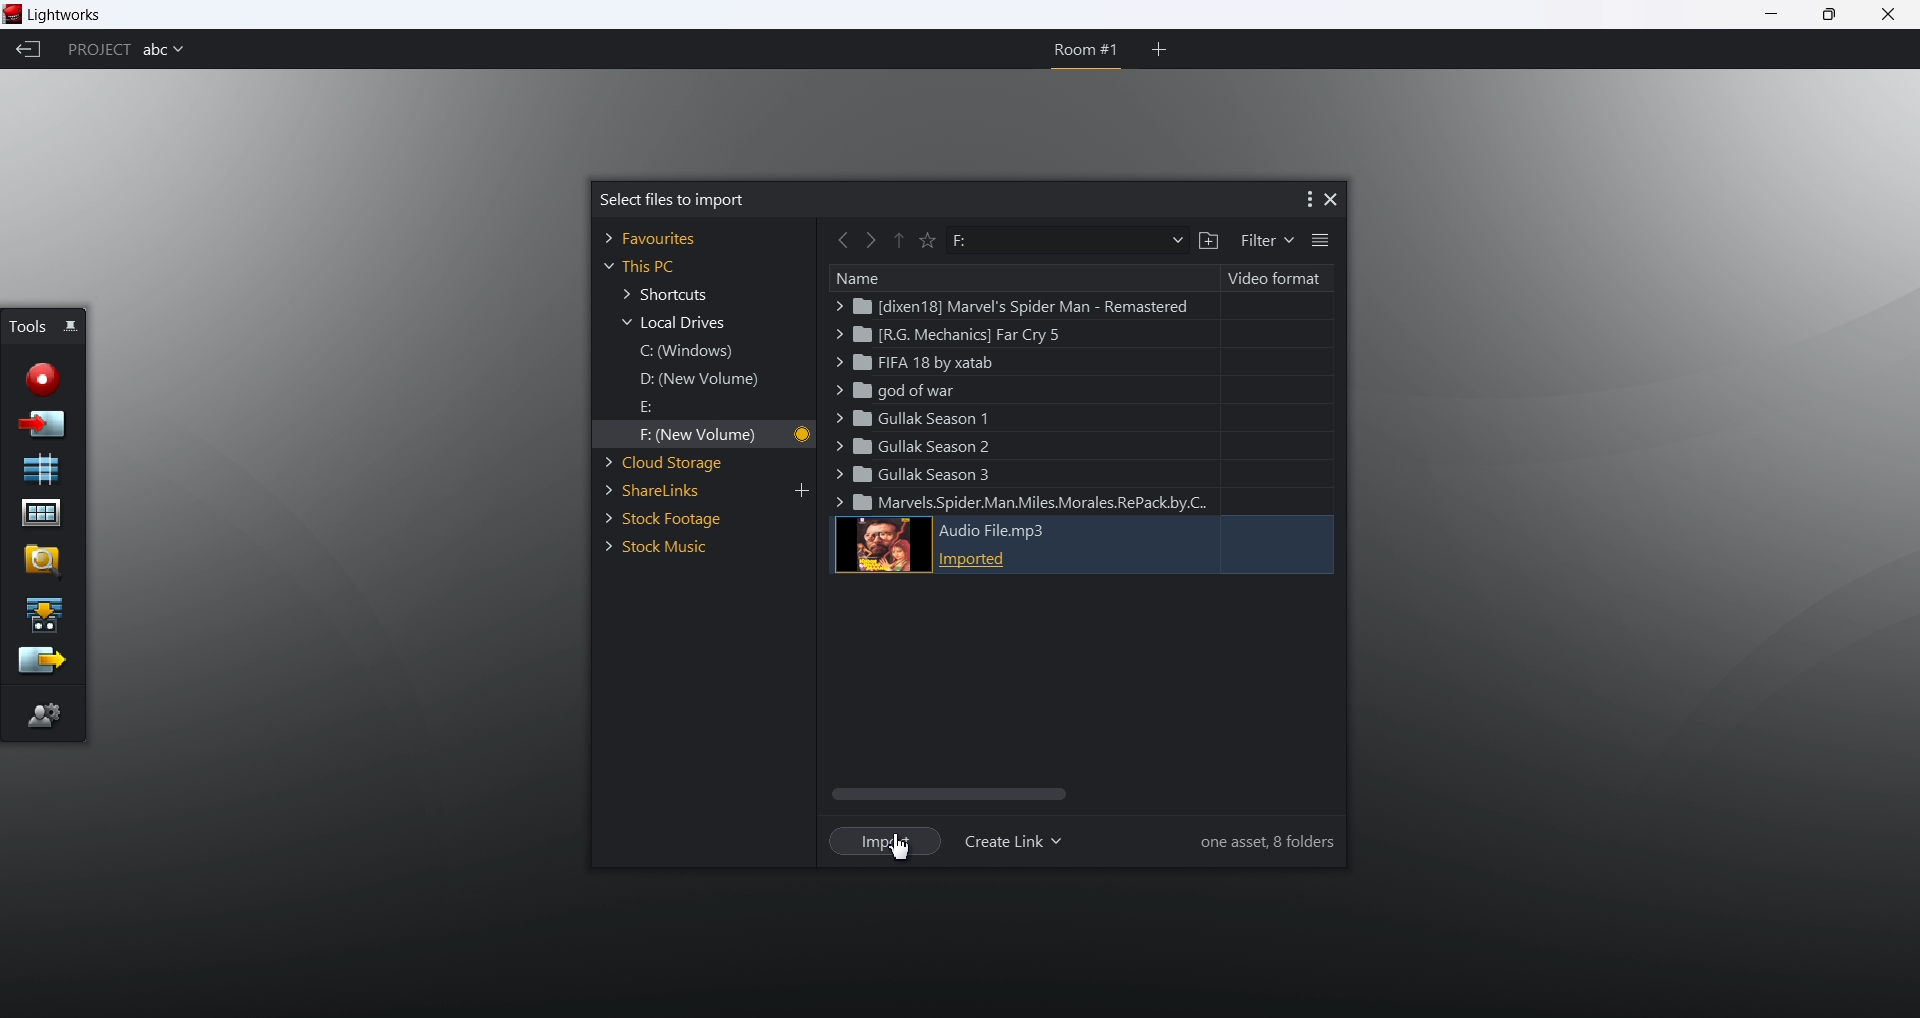 Image resolution: width=1920 pixels, height=1018 pixels. What do you see at coordinates (894, 241) in the screenshot?
I see `previous` at bounding box center [894, 241].